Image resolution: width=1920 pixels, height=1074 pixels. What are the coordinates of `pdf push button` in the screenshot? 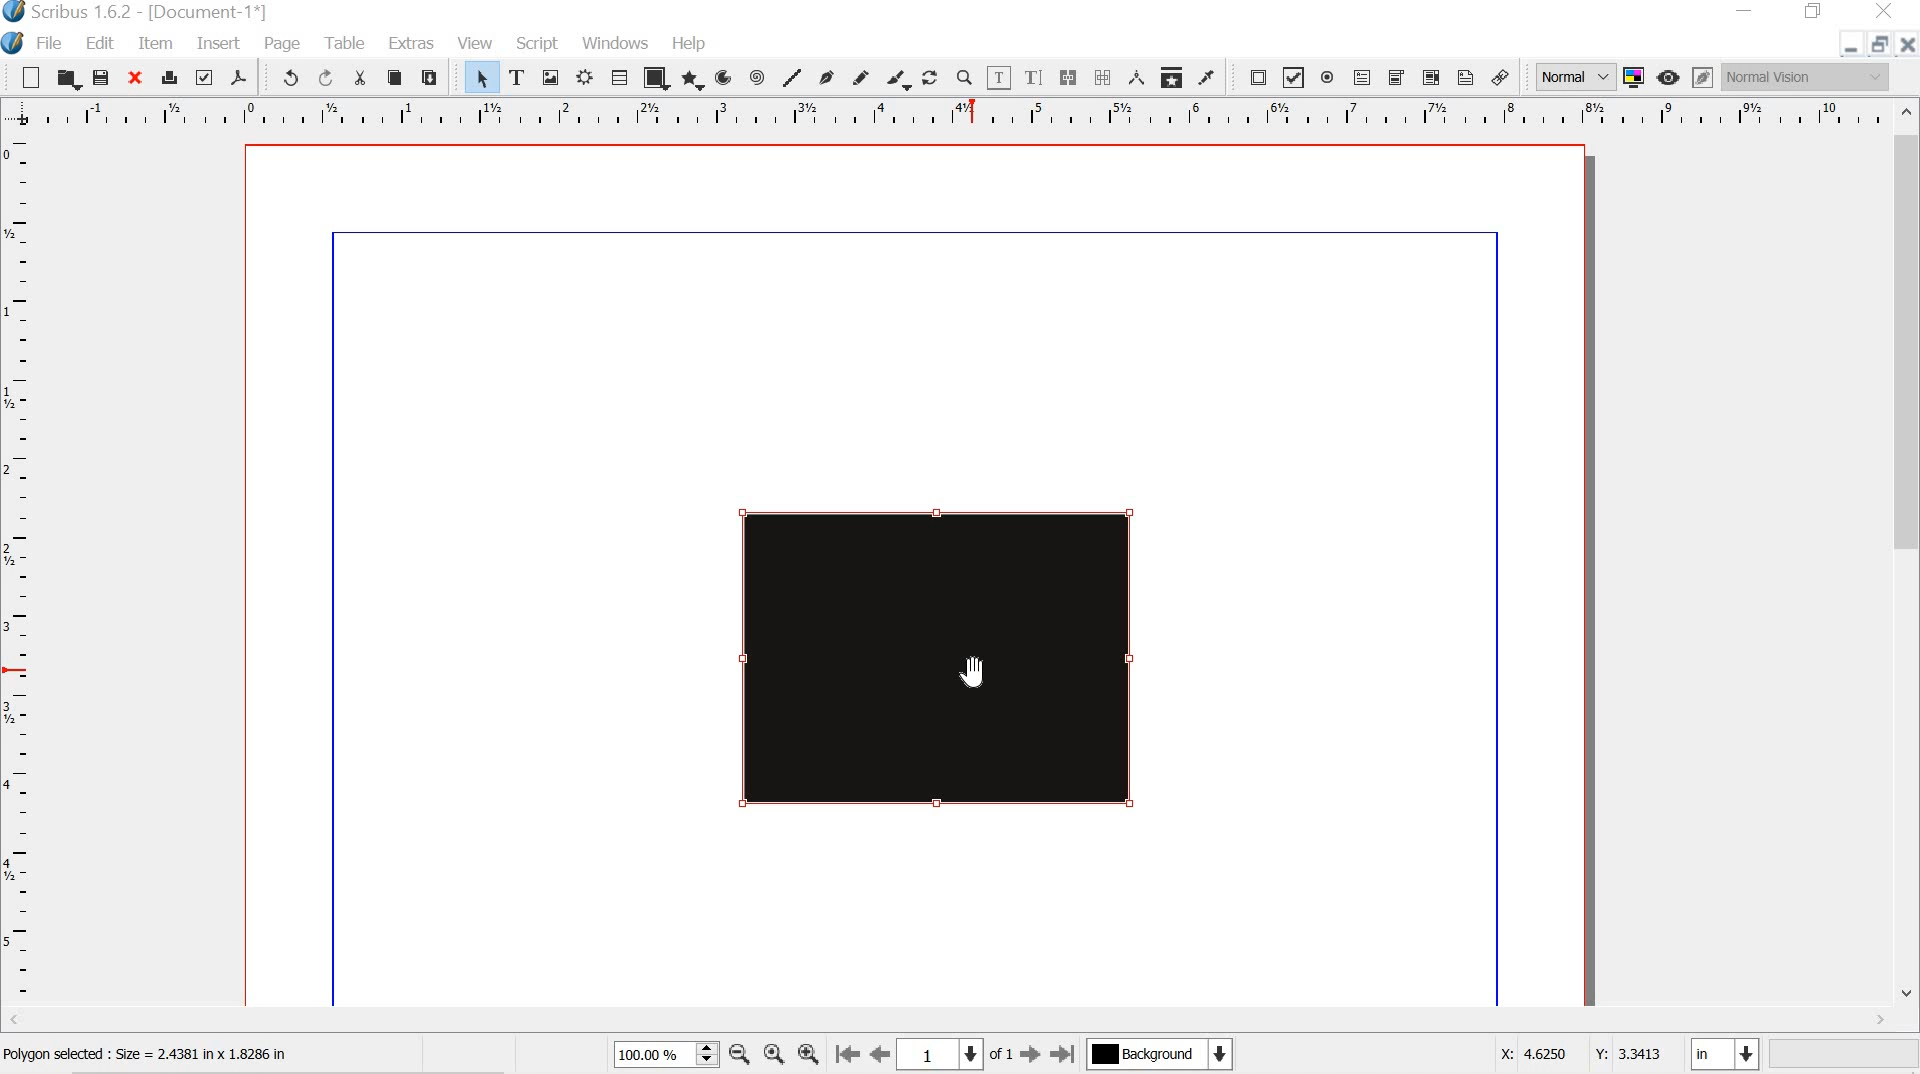 It's located at (1254, 77).